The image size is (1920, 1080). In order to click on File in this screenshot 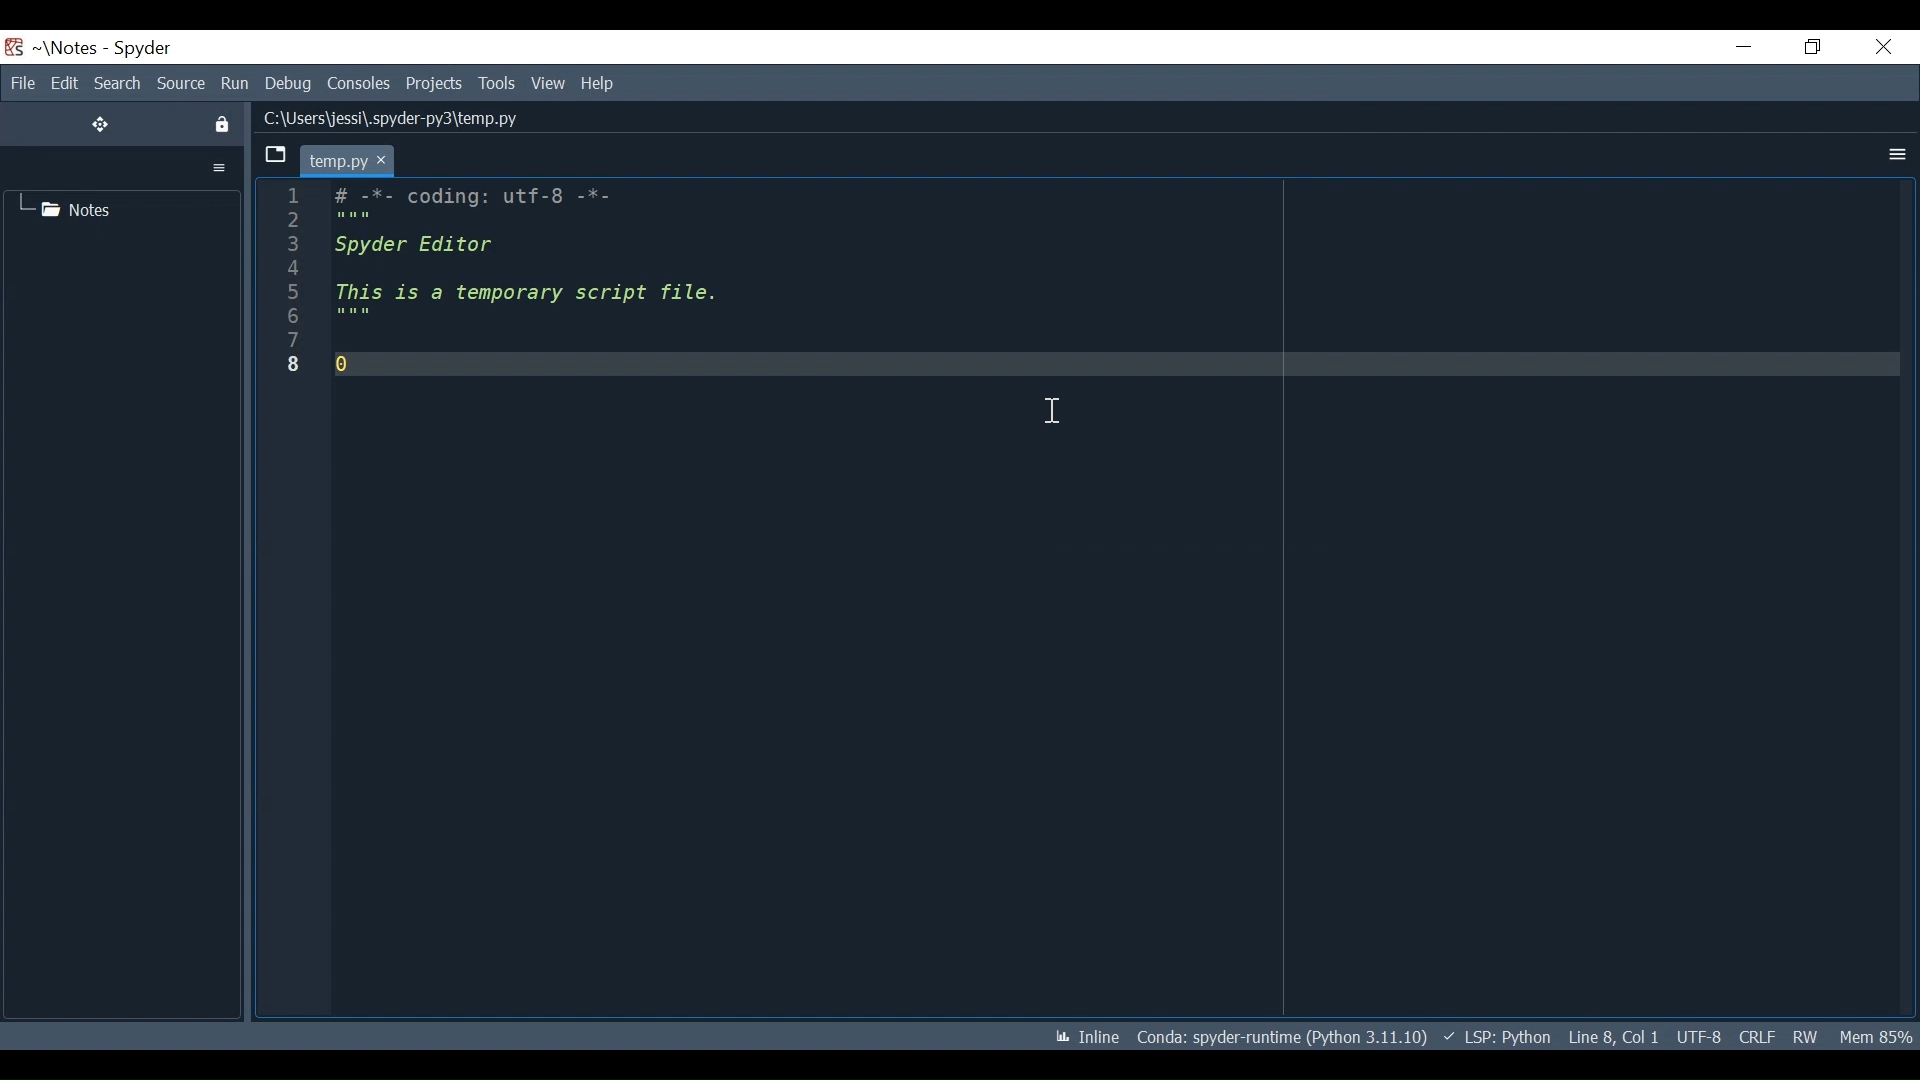, I will do `click(19, 83)`.